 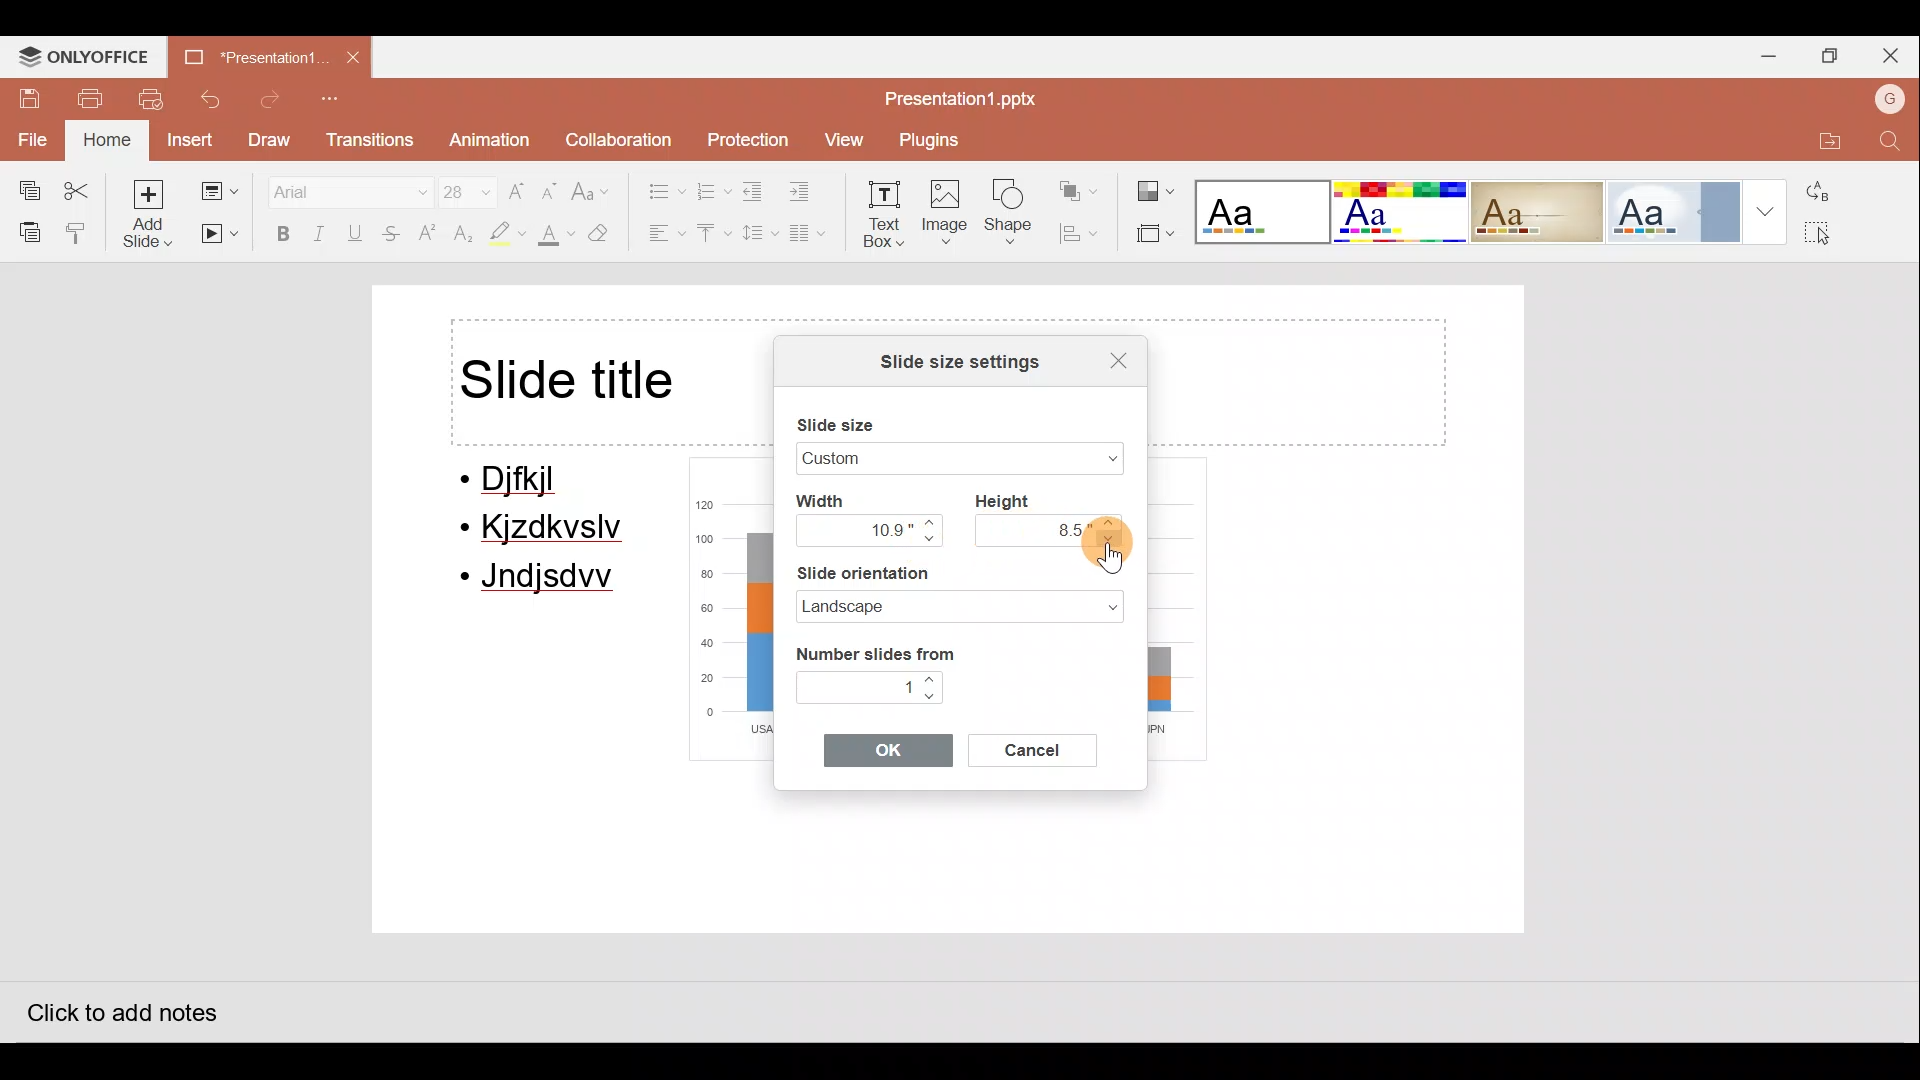 What do you see at coordinates (947, 216) in the screenshot?
I see `Image` at bounding box center [947, 216].